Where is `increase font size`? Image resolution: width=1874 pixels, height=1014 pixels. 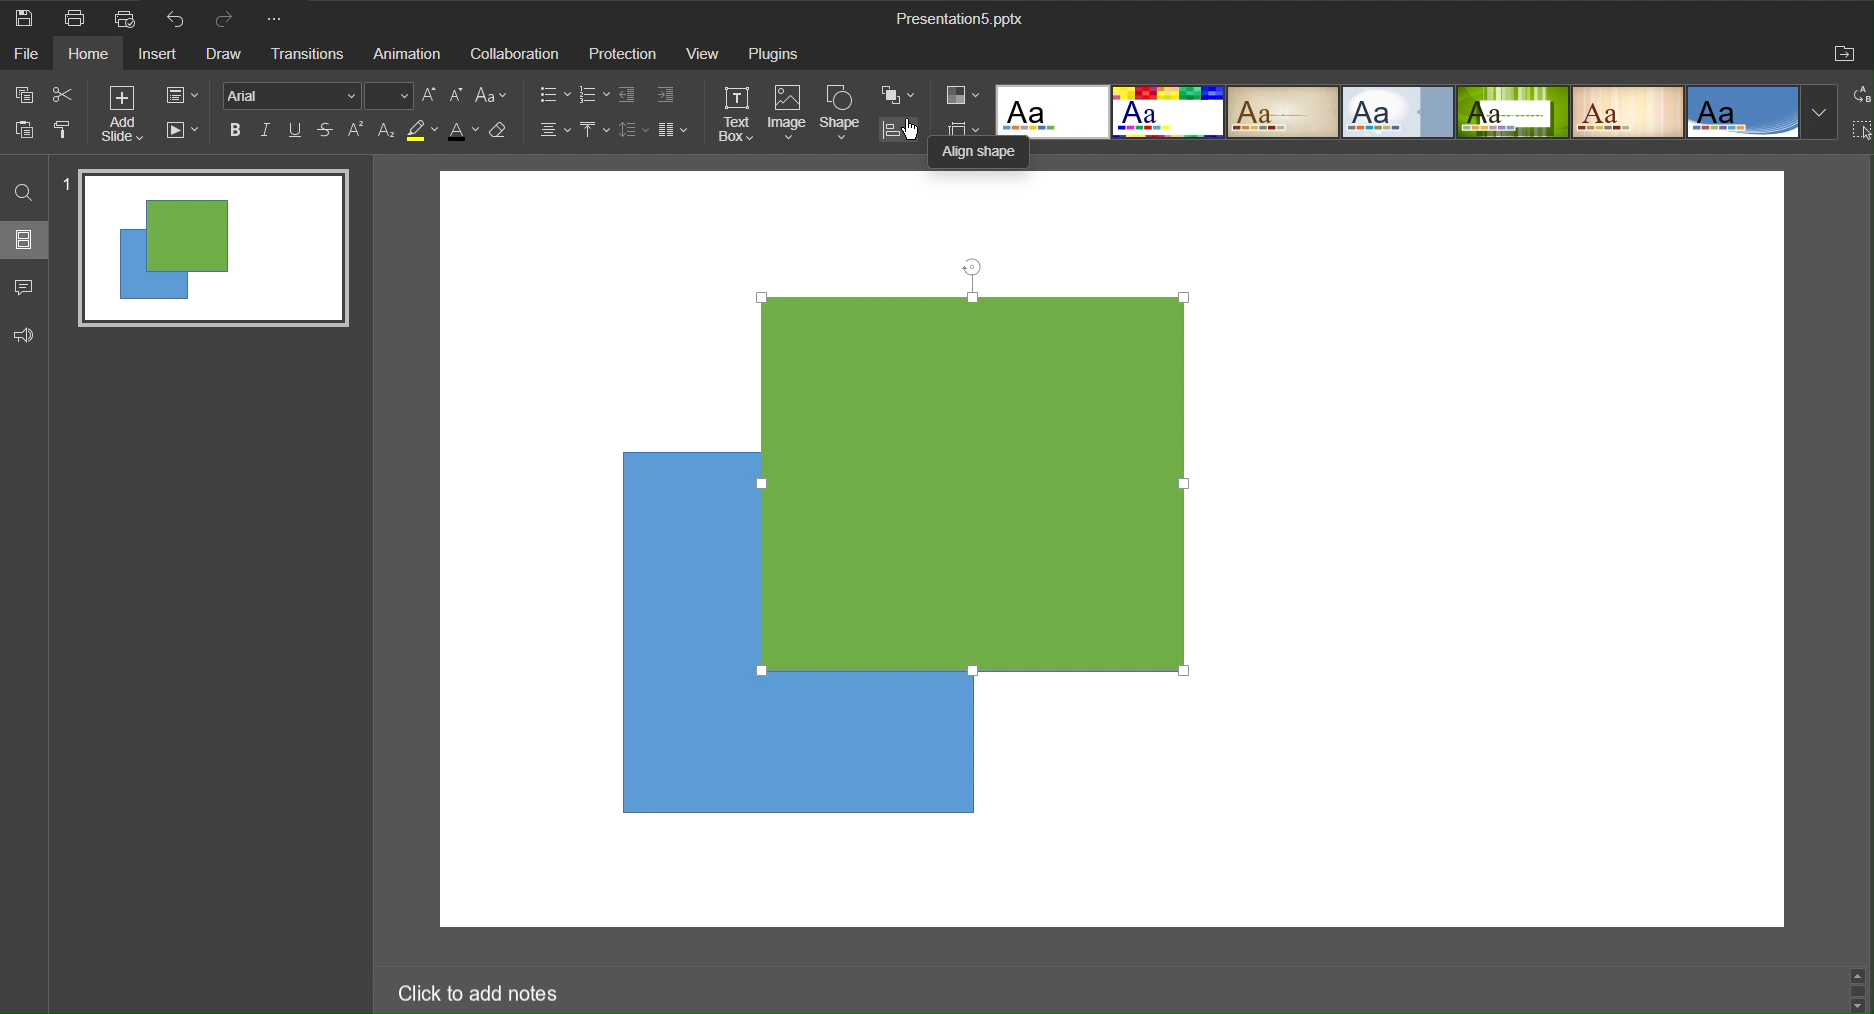 increase font size is located at coordinates (458, 94).